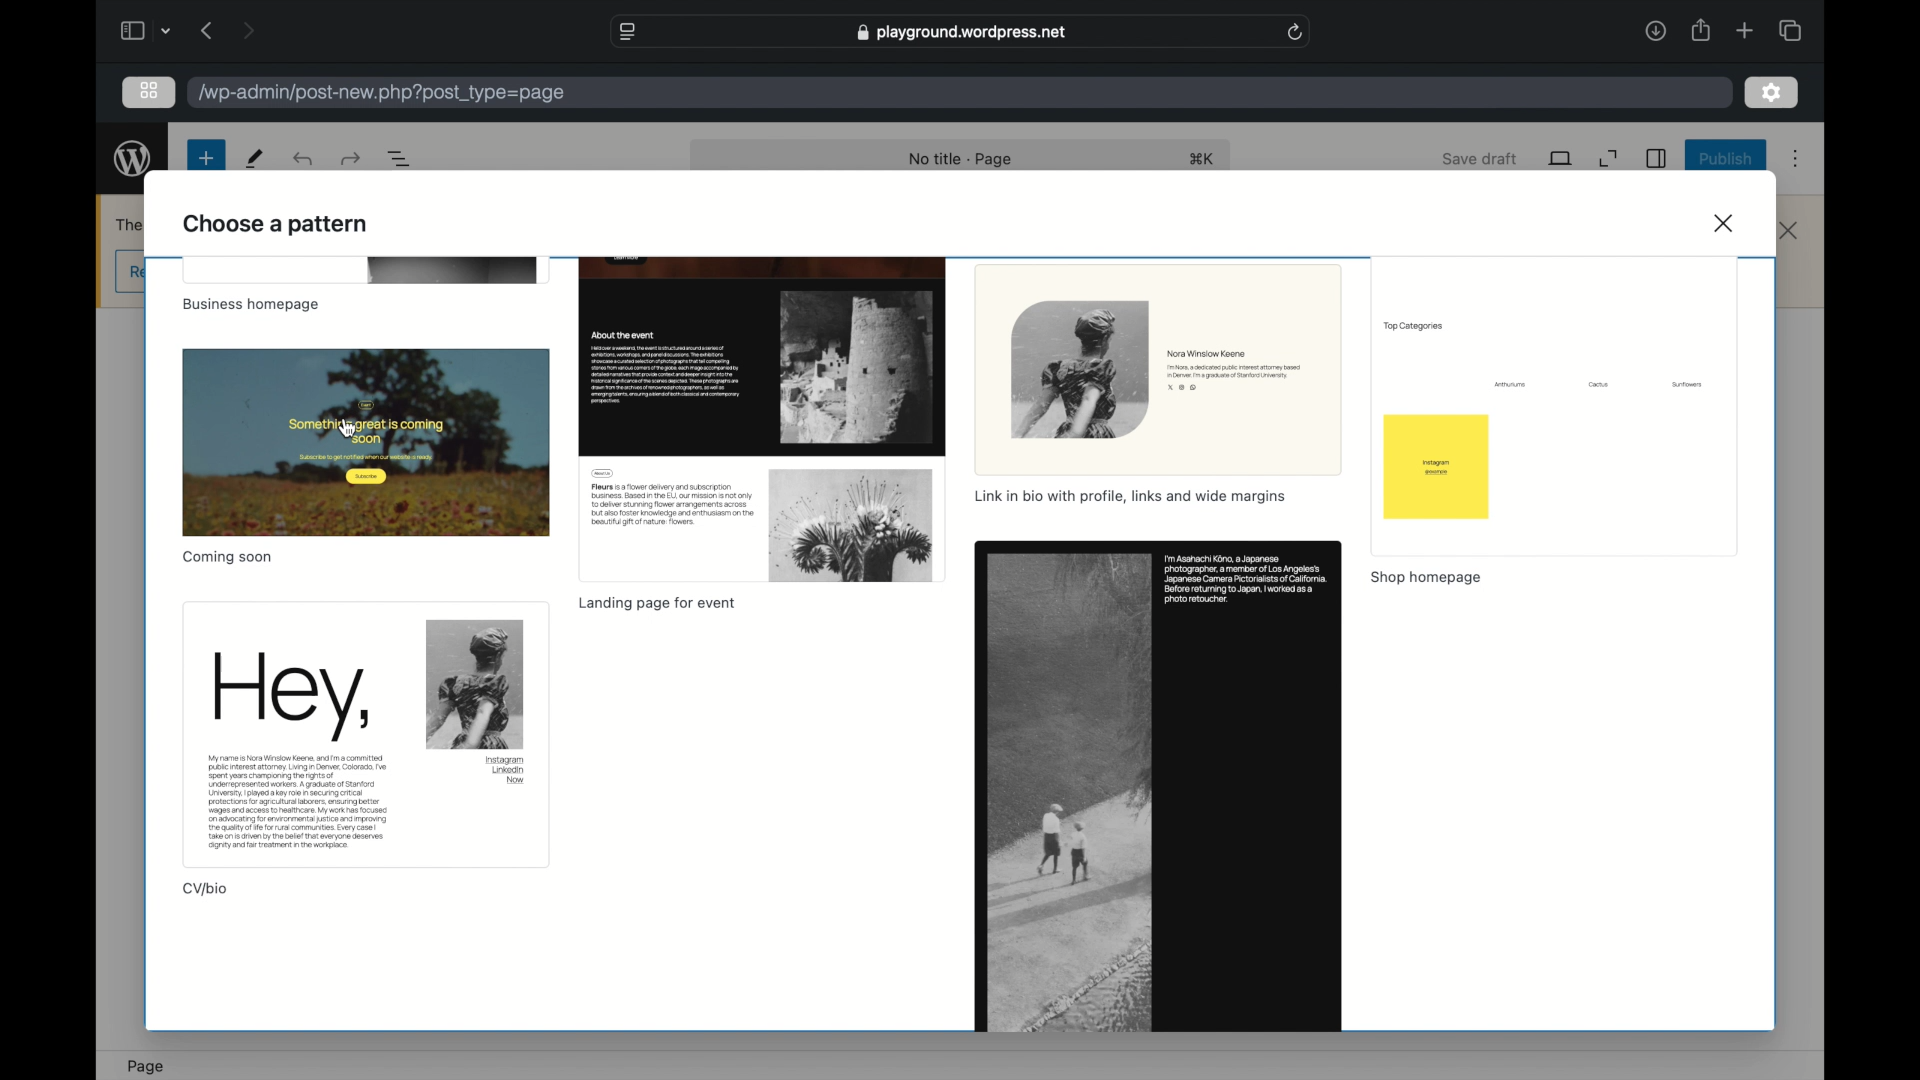 The image size is (1920, 1080). What do you see at coordinates (1795, 158) in the screenshot?
I see `more options` at bounding box center [1795, 158].